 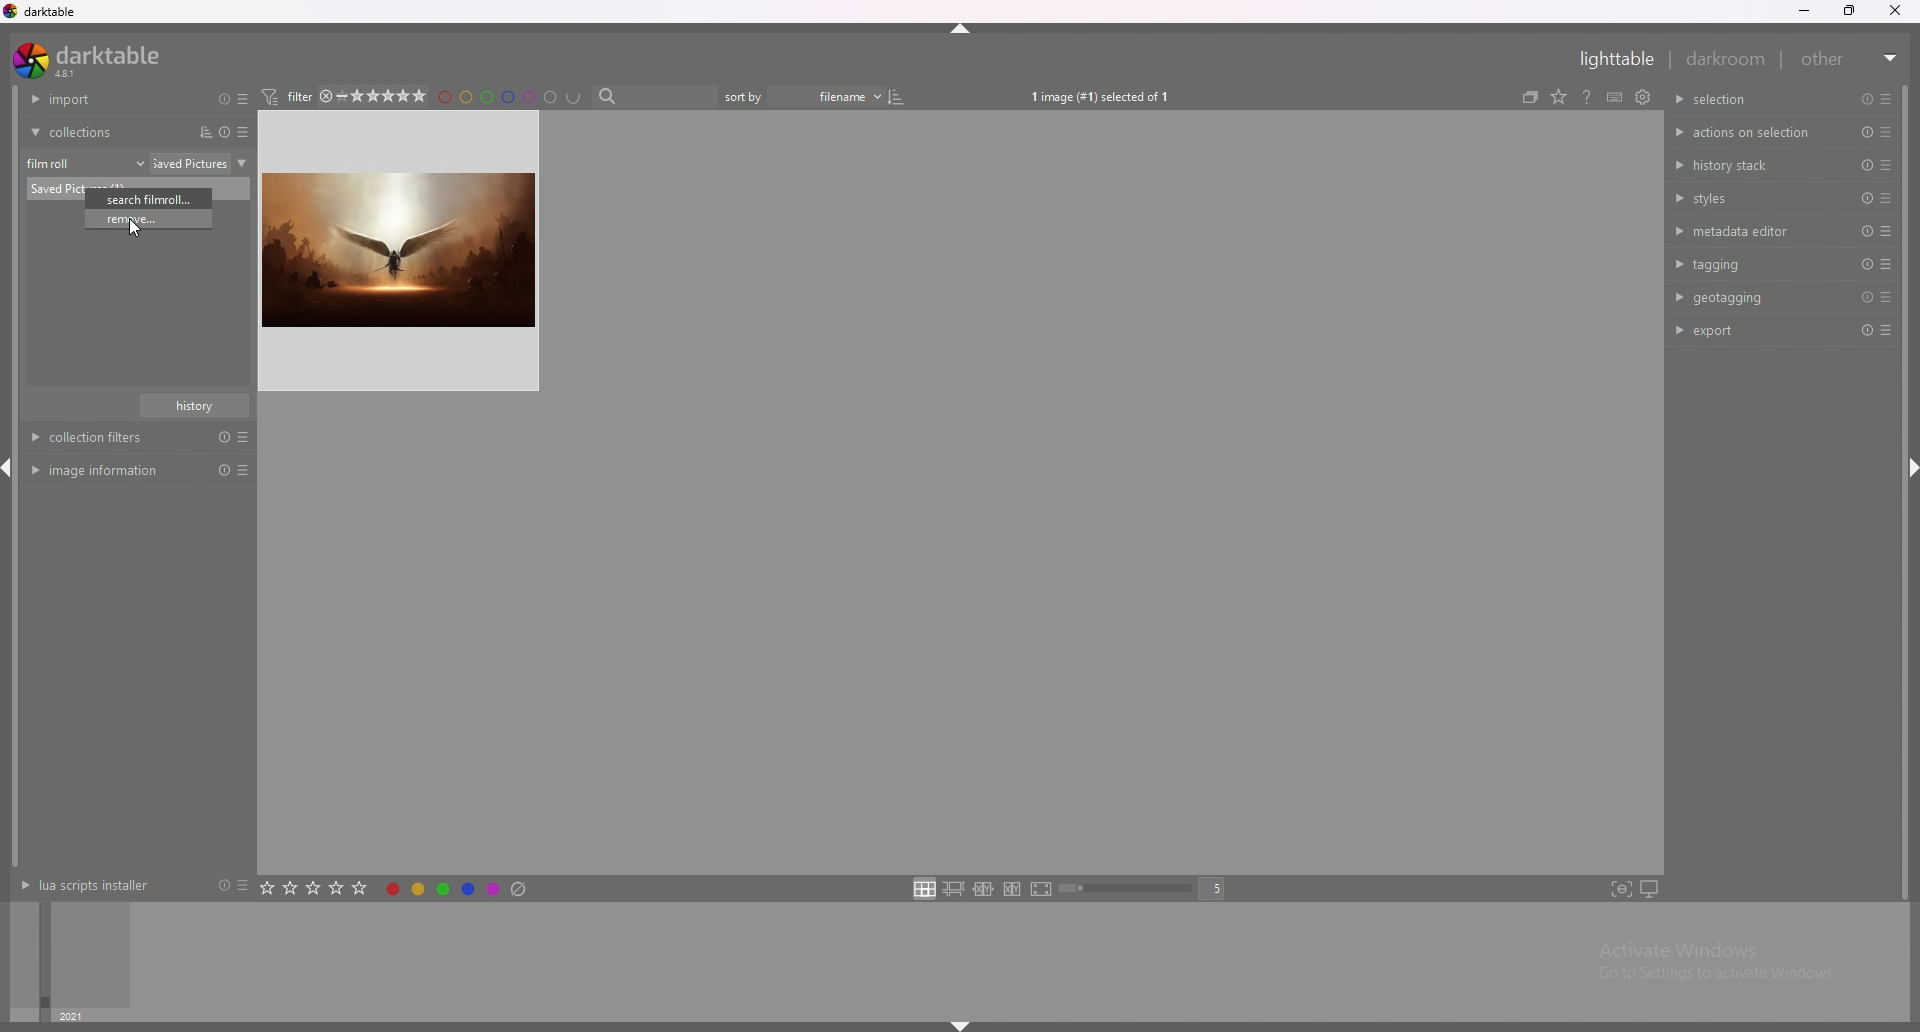 I want to click on resize, so click(x=1853, y=11).